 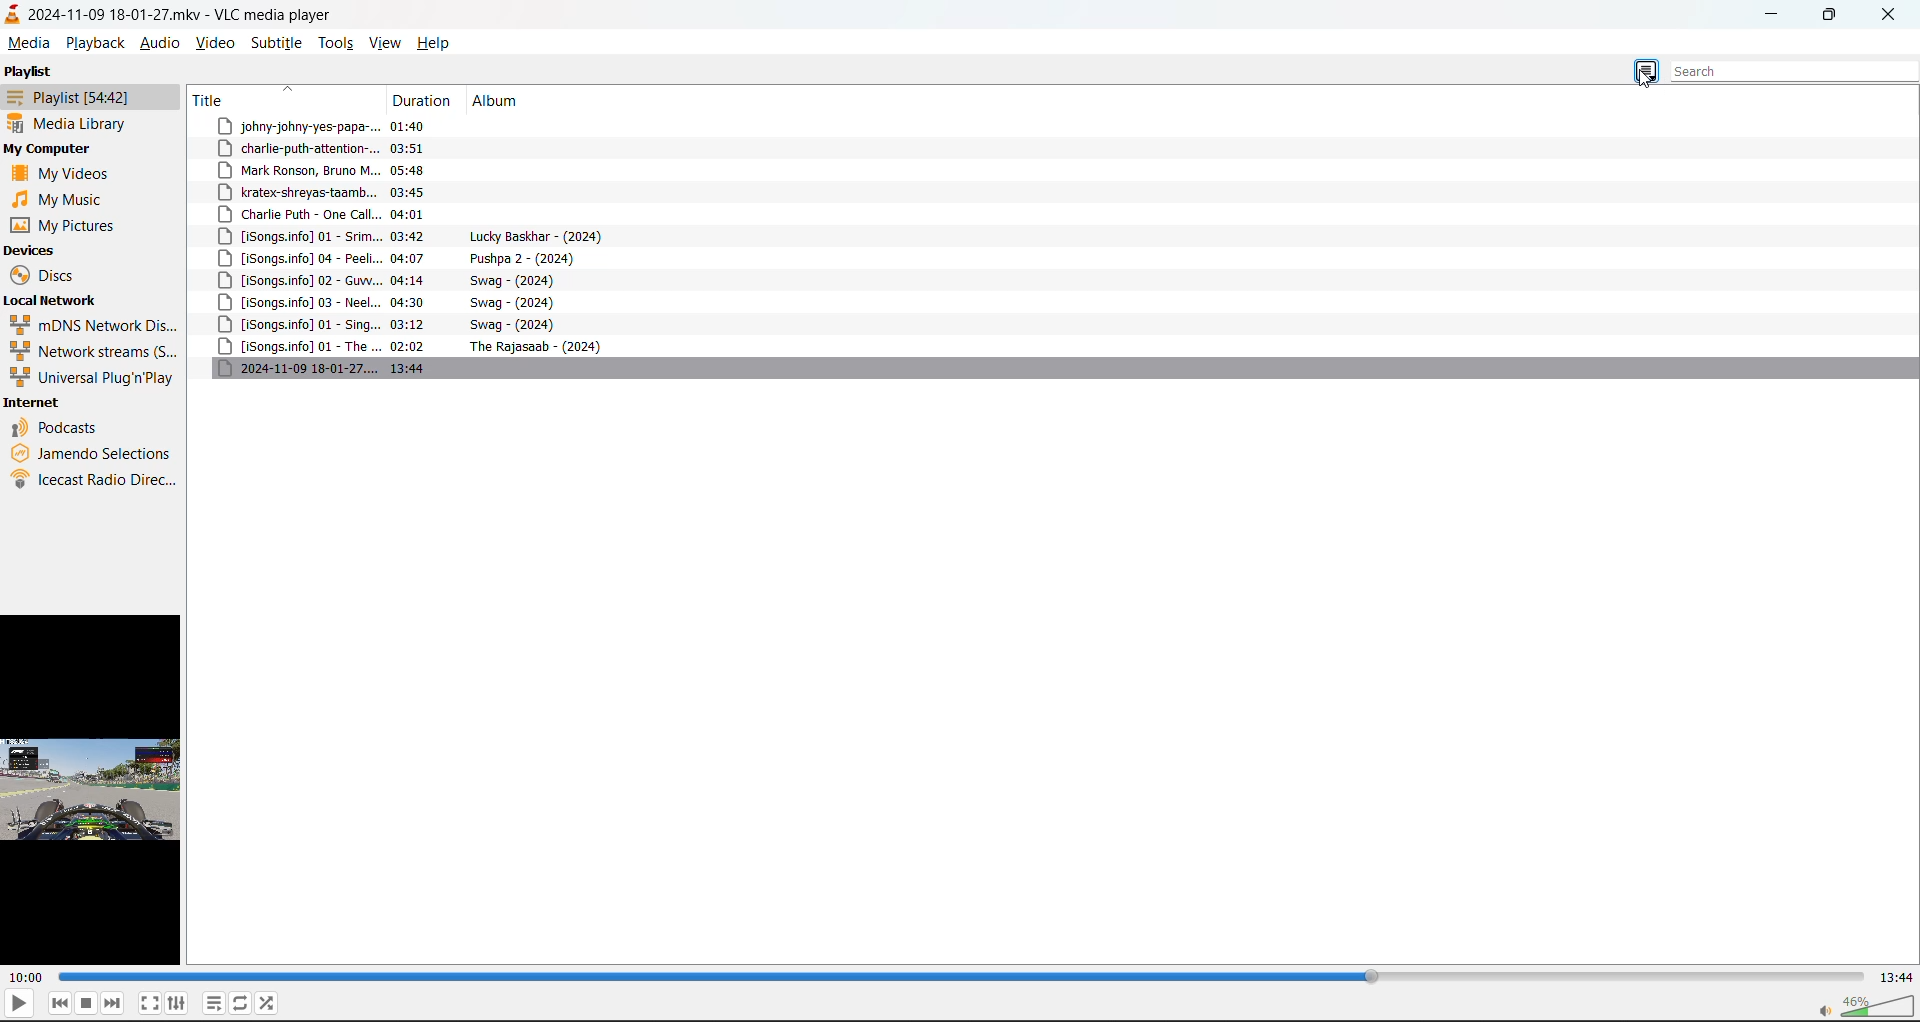 What do you see at coordinates (429, 236) in the screenshot?
I see `track title, duration and album` at bounding box center [429, 236].